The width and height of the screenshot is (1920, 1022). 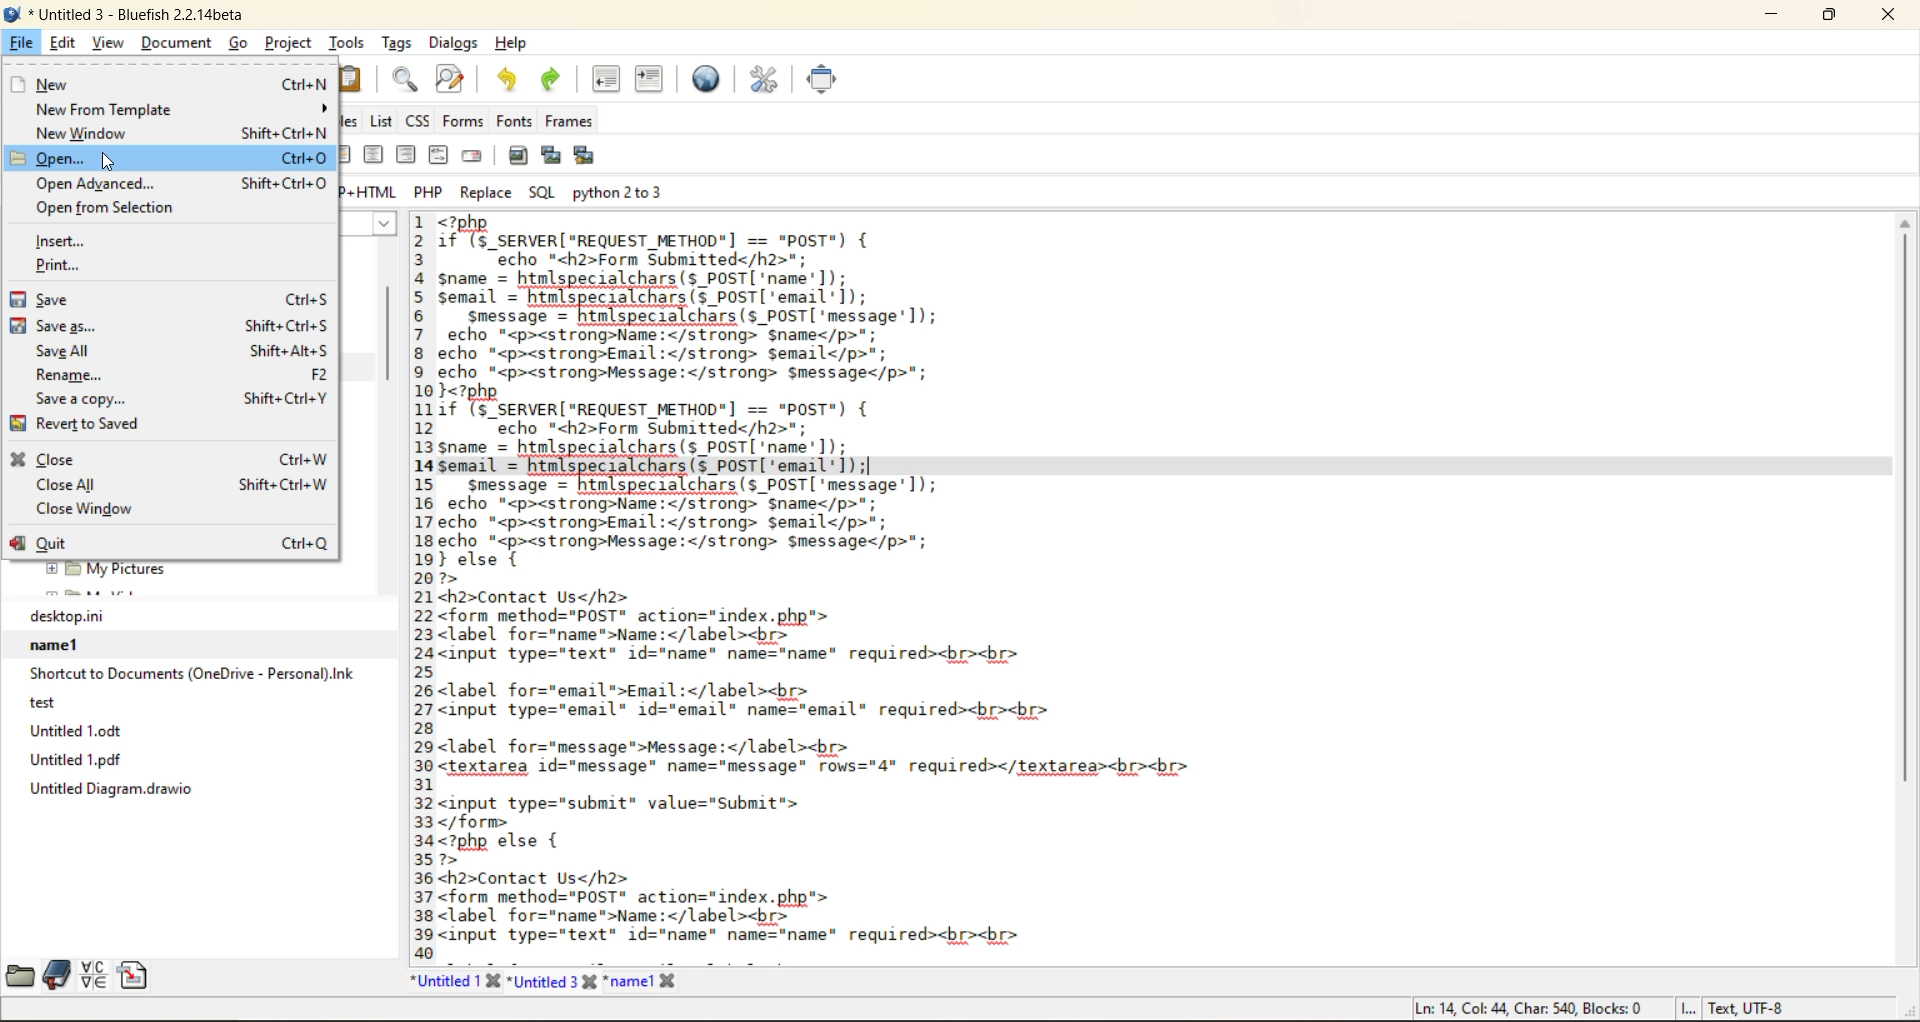 I want to click on snippets, so click(x=138, y=975).